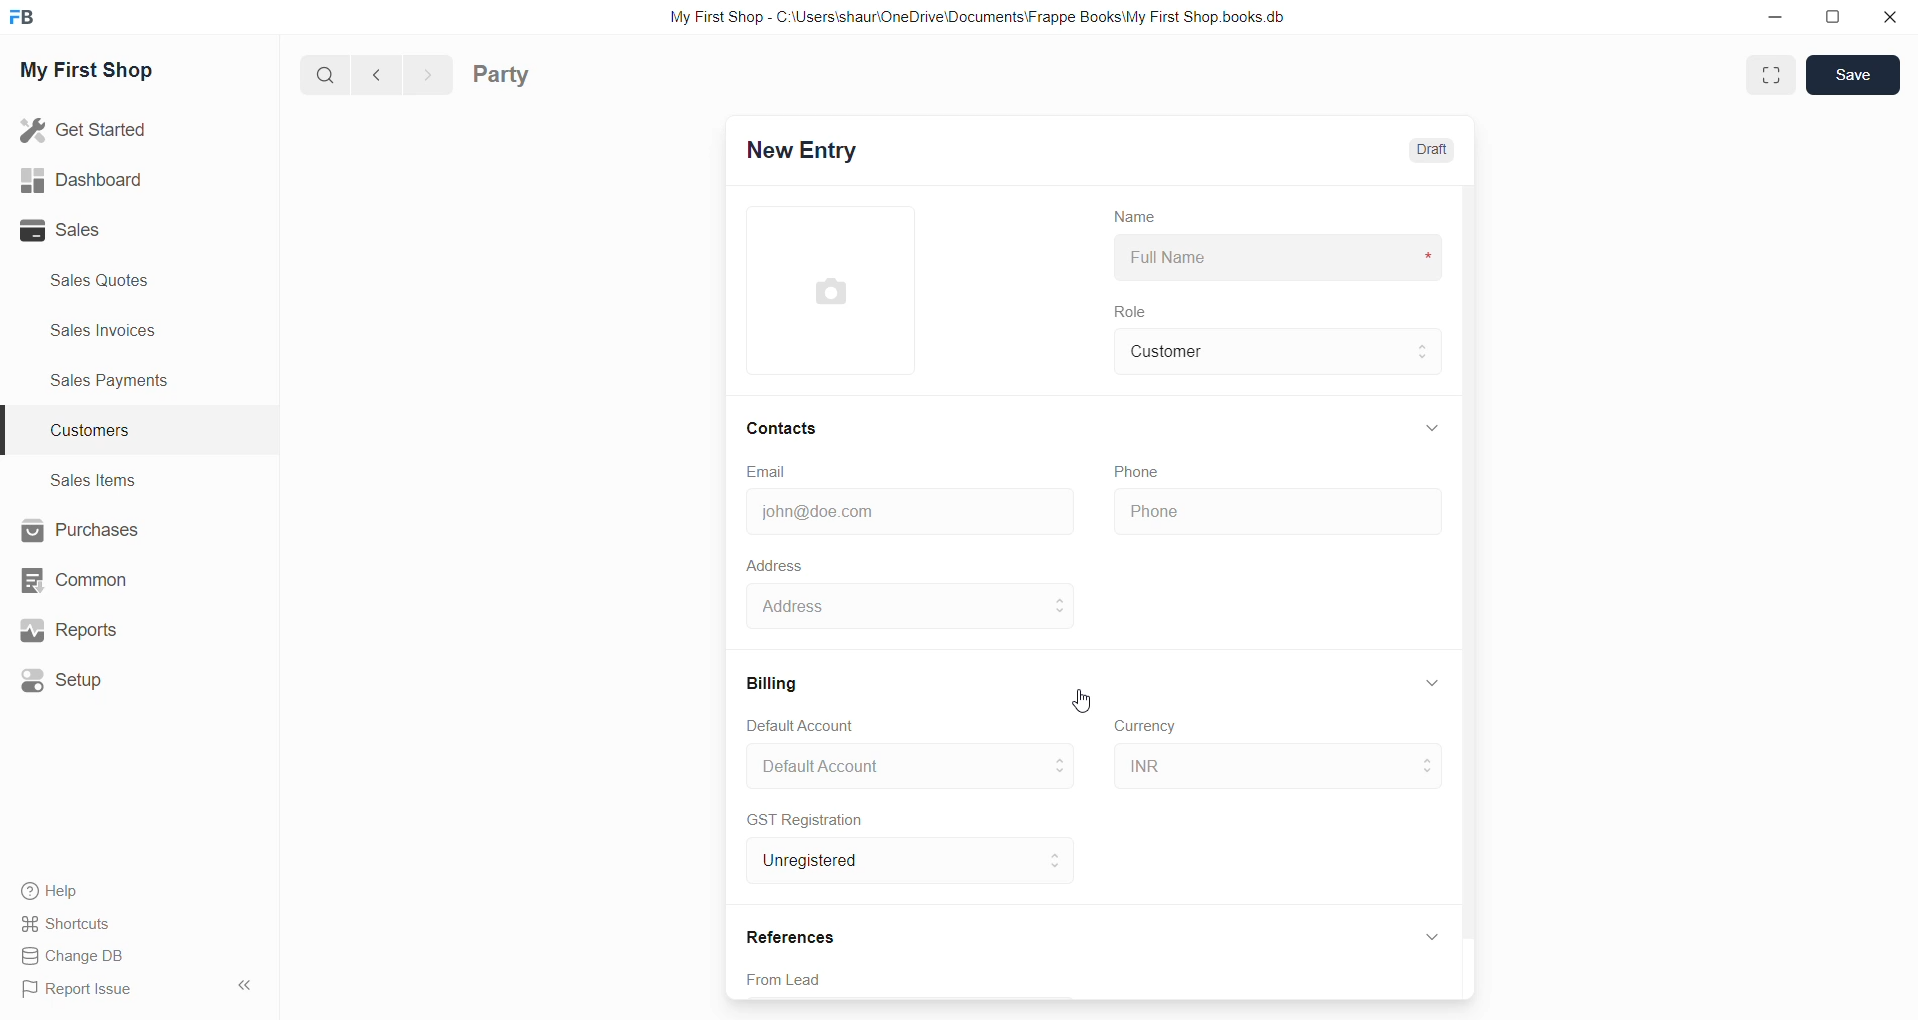 This screenshot has height=1020, width=1918. I want to click on Shortcuts, so click(67, 923).